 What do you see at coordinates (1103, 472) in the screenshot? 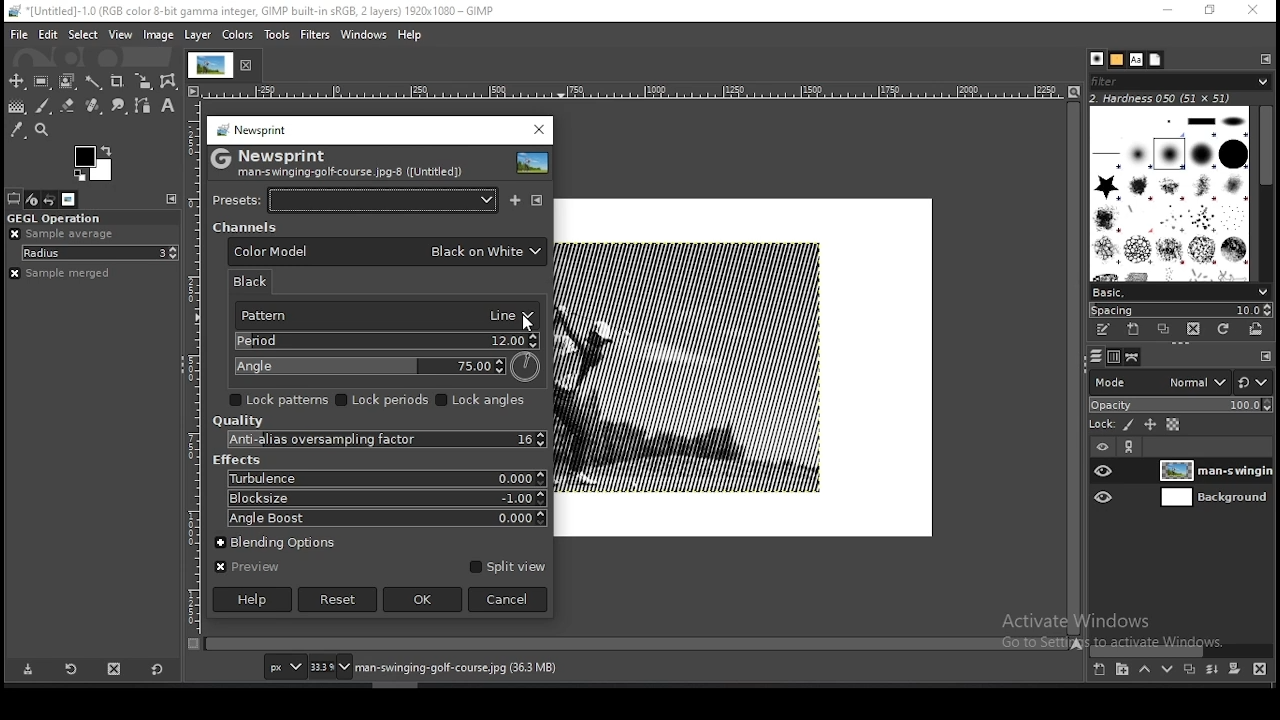
I see `layer visibility on/off` at bounding box center [1103, 472].